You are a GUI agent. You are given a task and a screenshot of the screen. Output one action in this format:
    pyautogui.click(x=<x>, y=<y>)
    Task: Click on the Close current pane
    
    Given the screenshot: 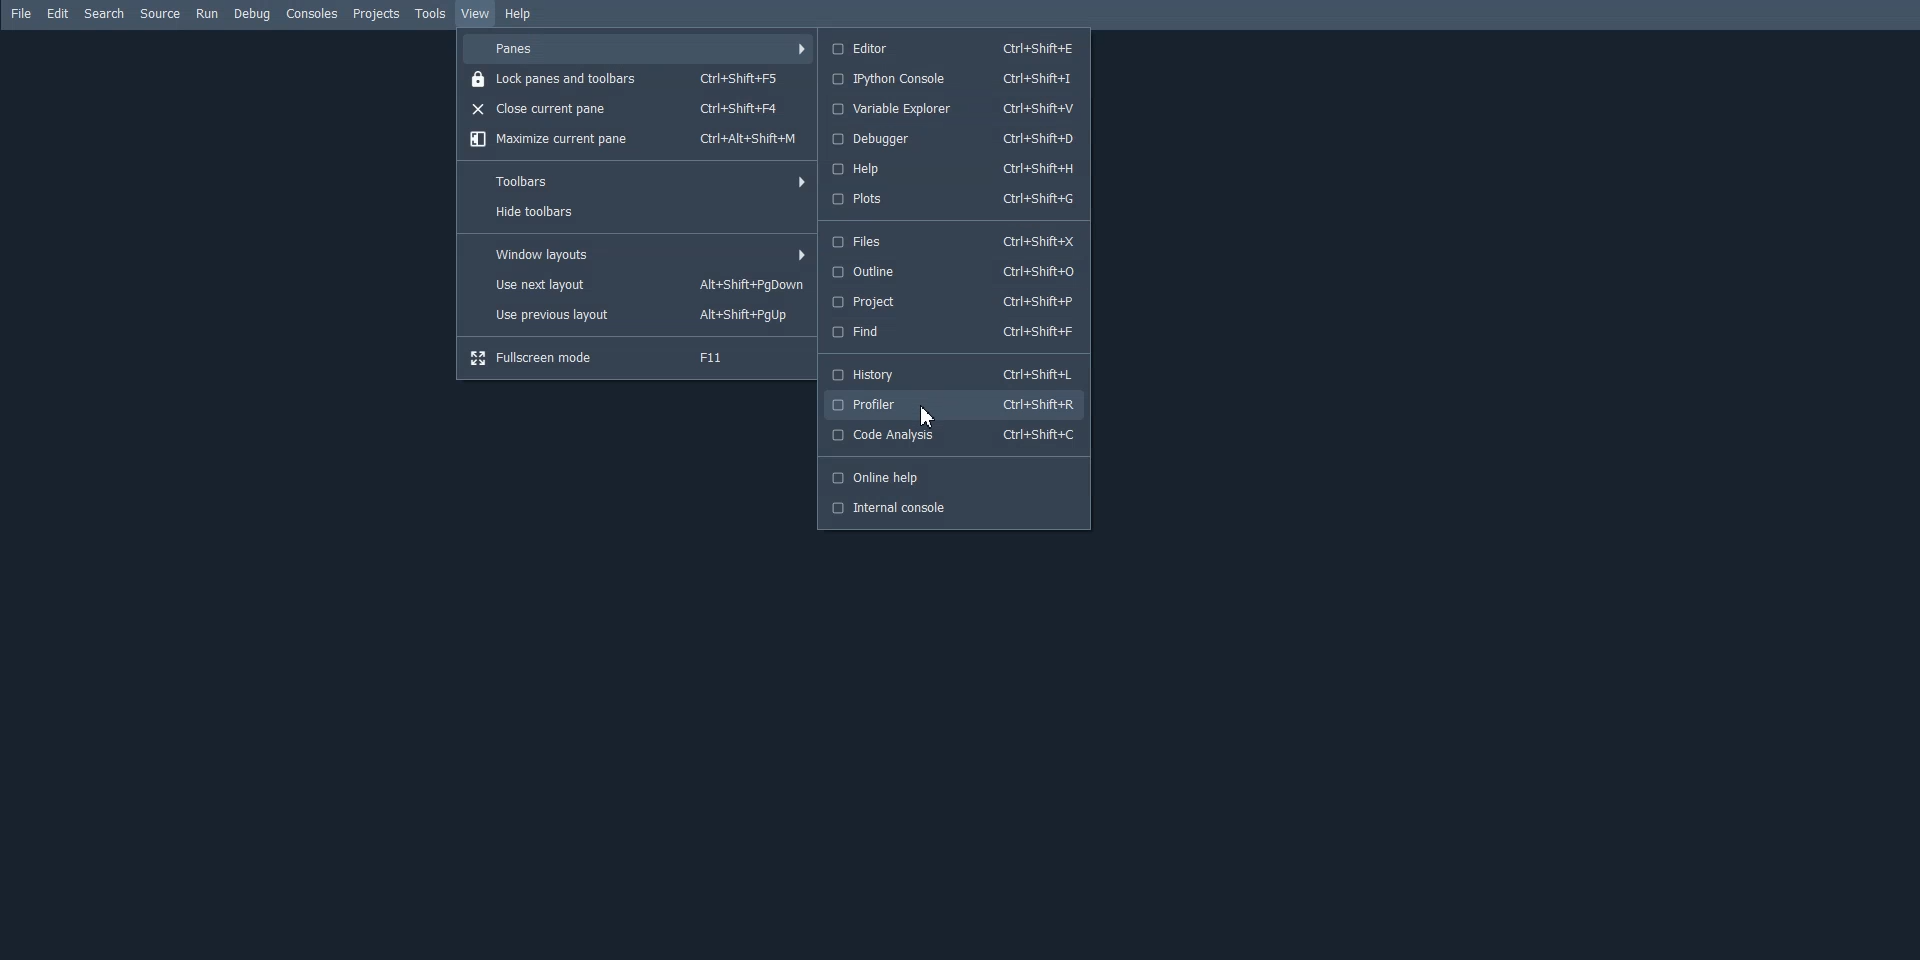 What is the action you would take?
    pyautogui.click(x=641, y=108)
    